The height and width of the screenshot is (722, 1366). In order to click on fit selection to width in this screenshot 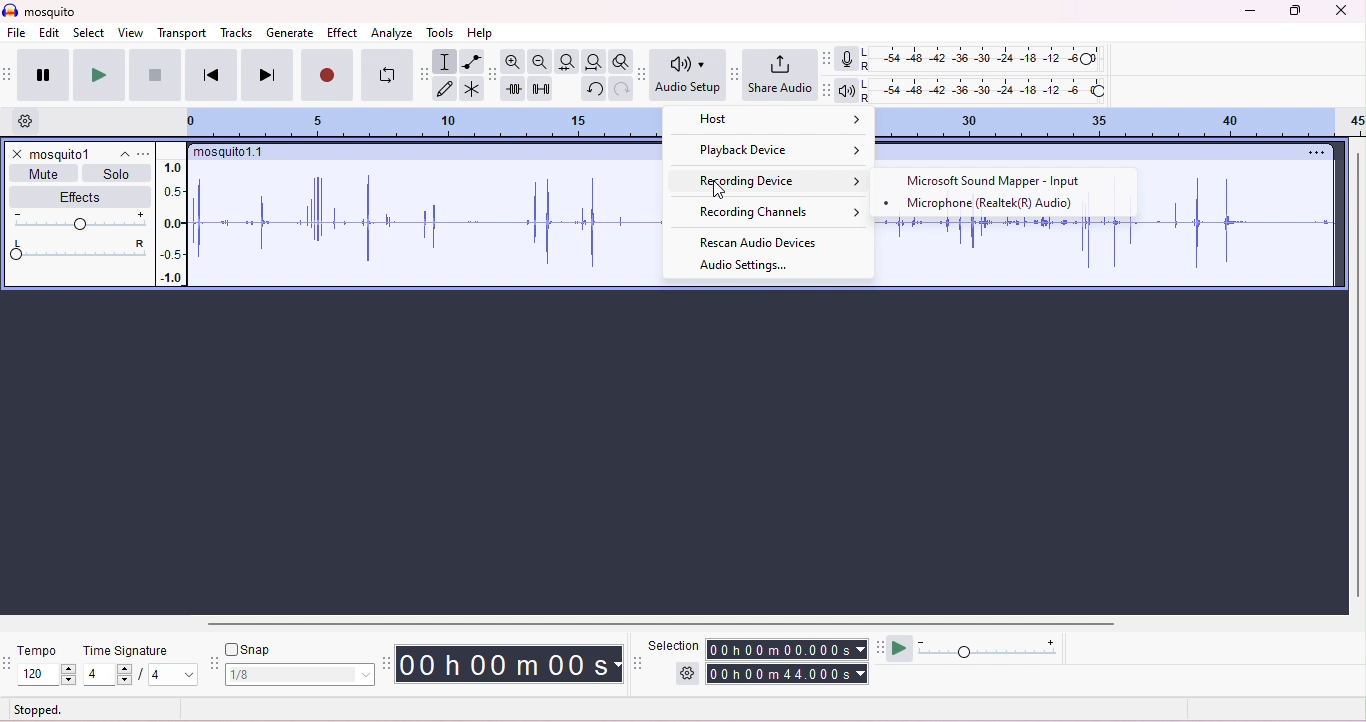, I will do `click(565, 61)`.